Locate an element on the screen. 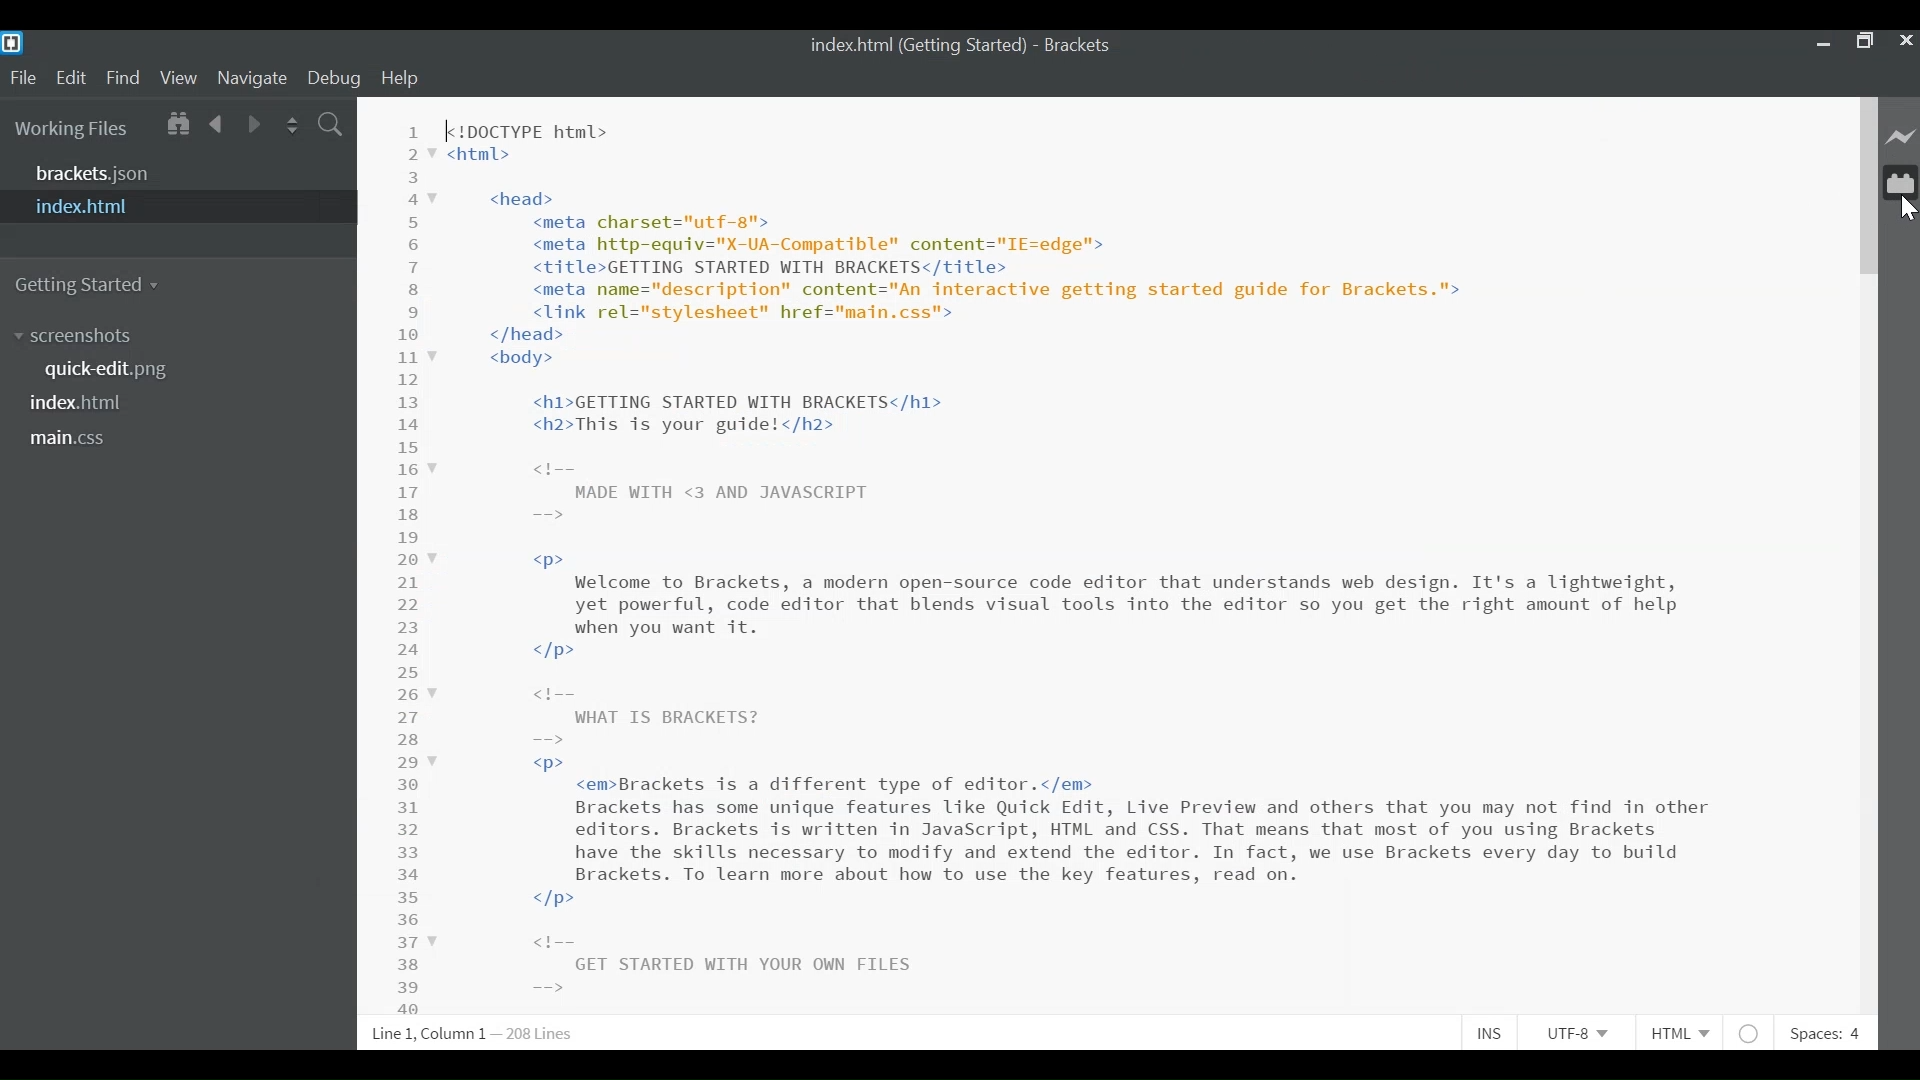  File Type is located at coordinates (1685, 1030).